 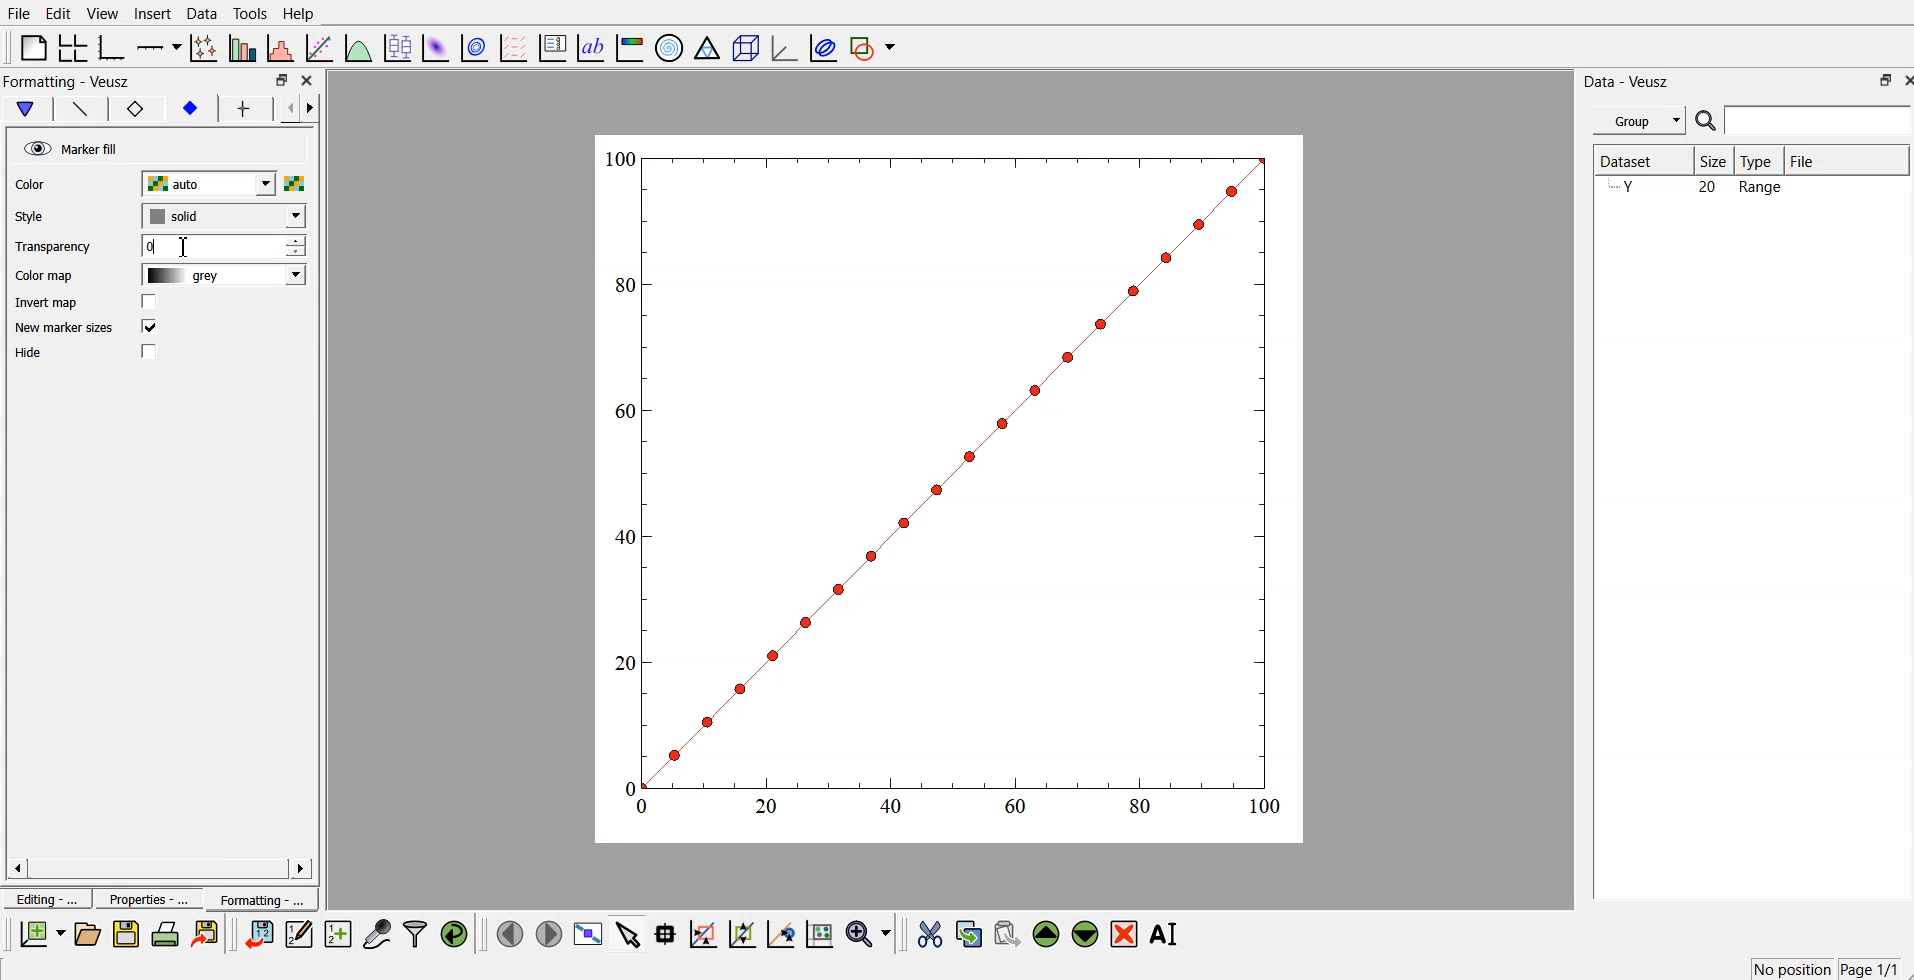 I want to click on Help, so click(x=303, y=13).